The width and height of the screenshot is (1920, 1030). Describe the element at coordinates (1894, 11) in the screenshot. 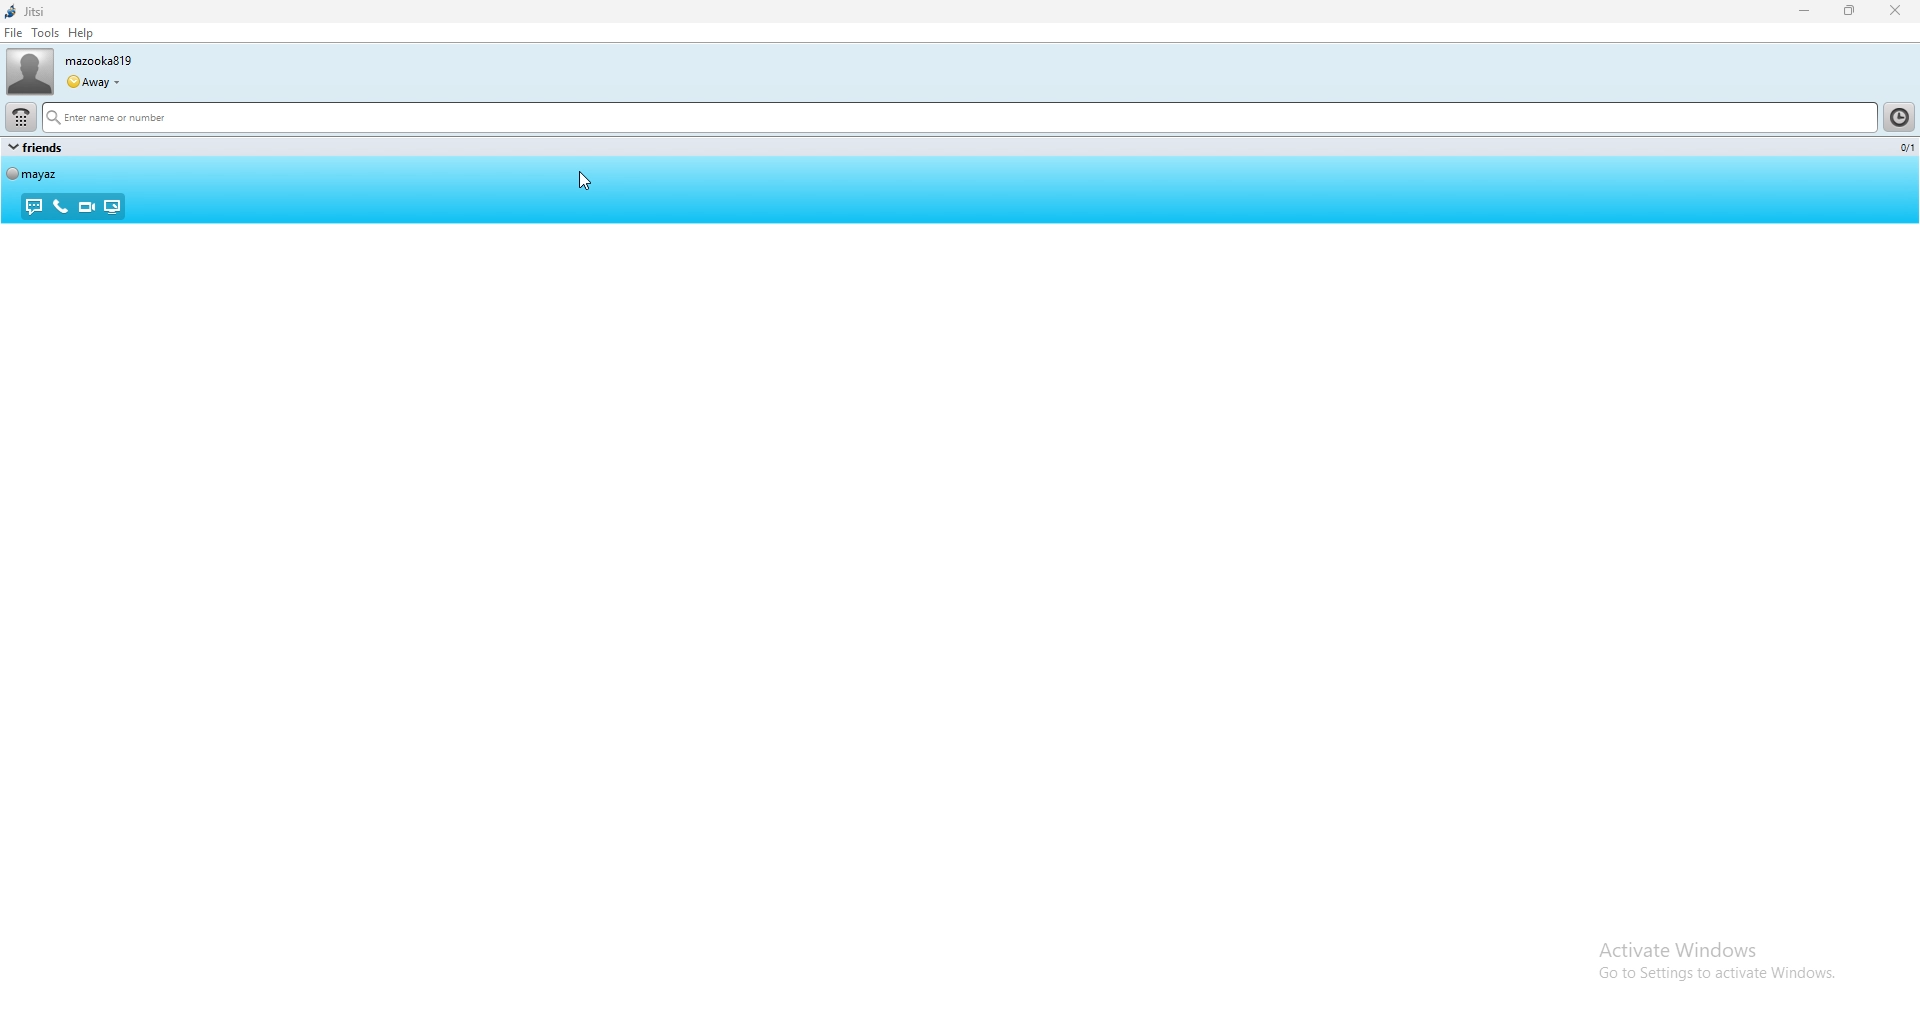

I see `close` at that location.